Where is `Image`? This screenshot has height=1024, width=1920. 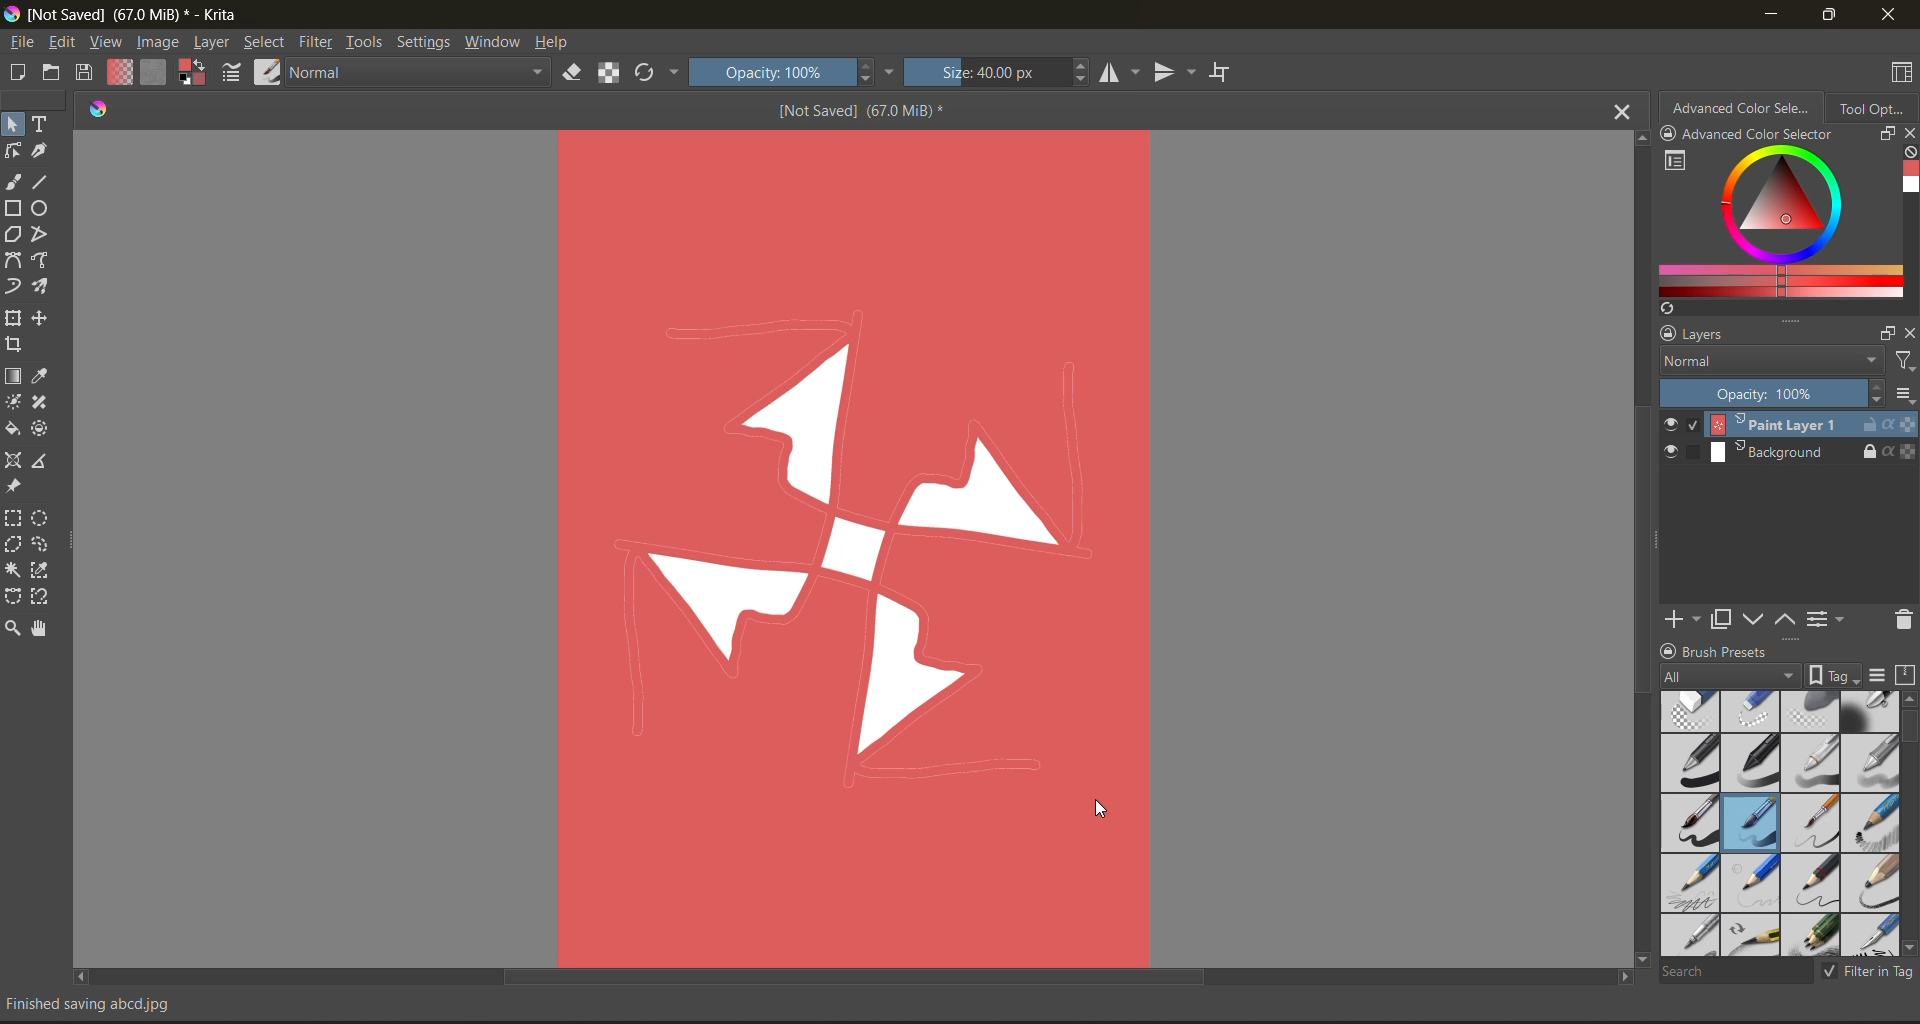 Image is located at coordinates (854, 541).